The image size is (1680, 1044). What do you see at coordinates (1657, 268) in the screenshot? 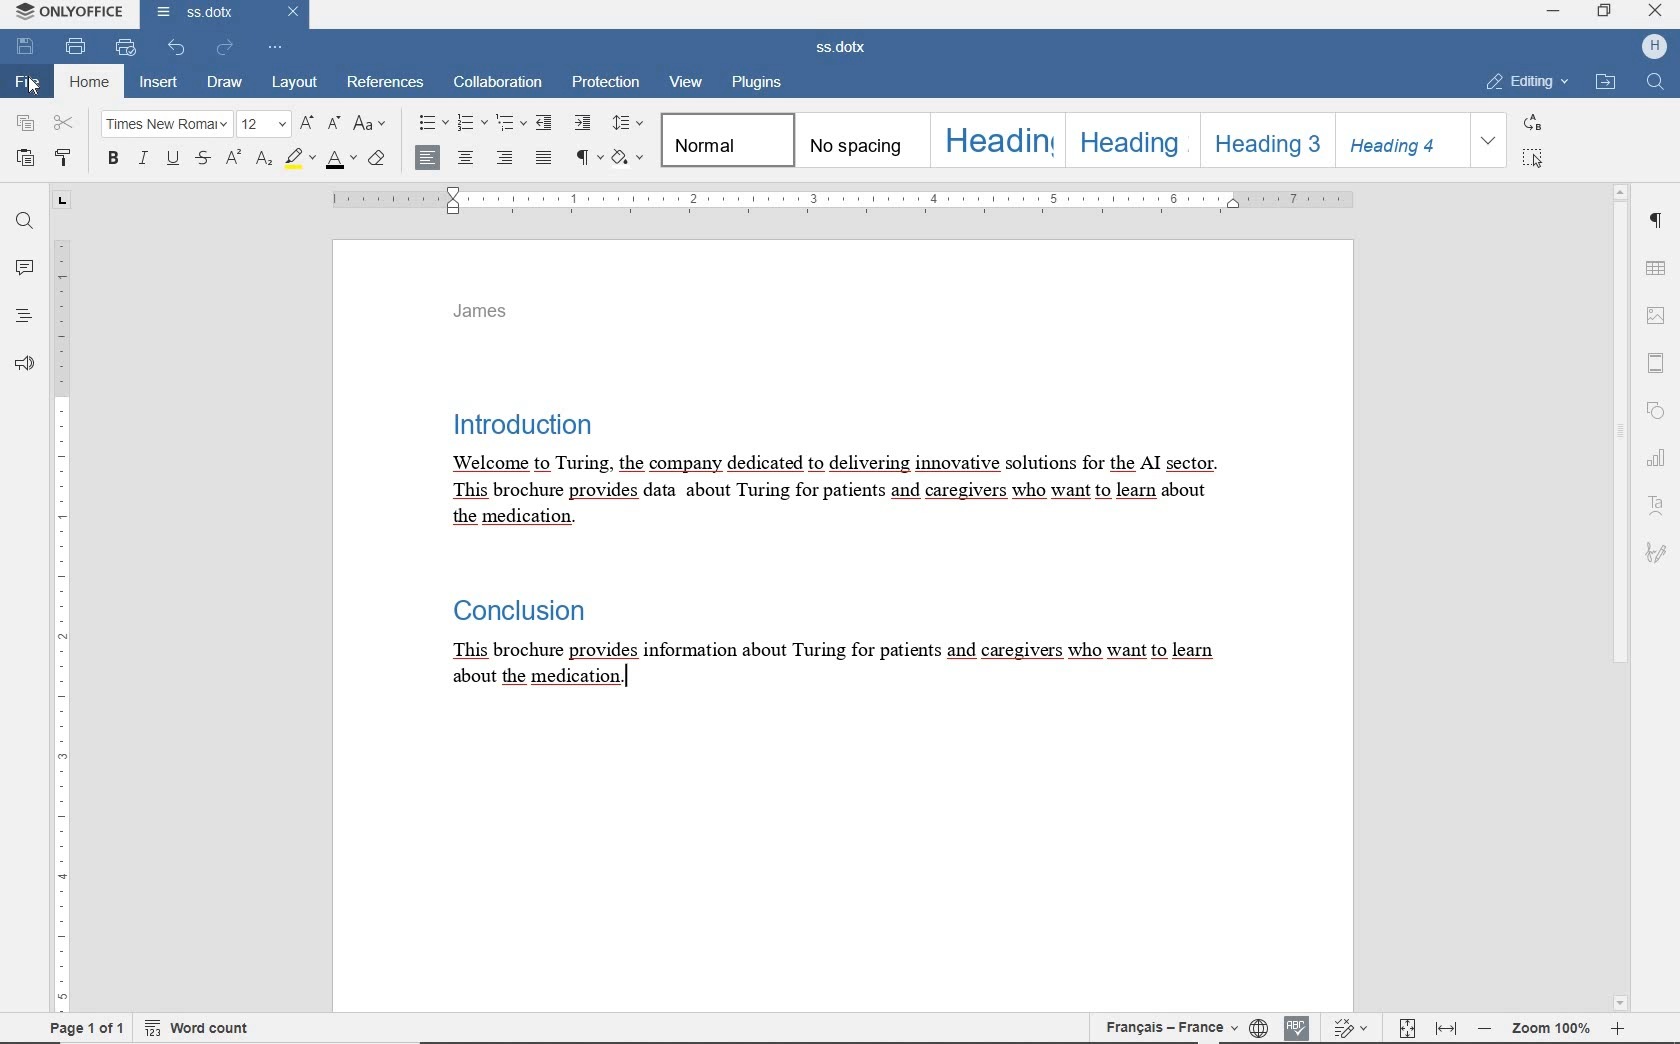
I see `TABLE` at bounding box center [1657, 268].